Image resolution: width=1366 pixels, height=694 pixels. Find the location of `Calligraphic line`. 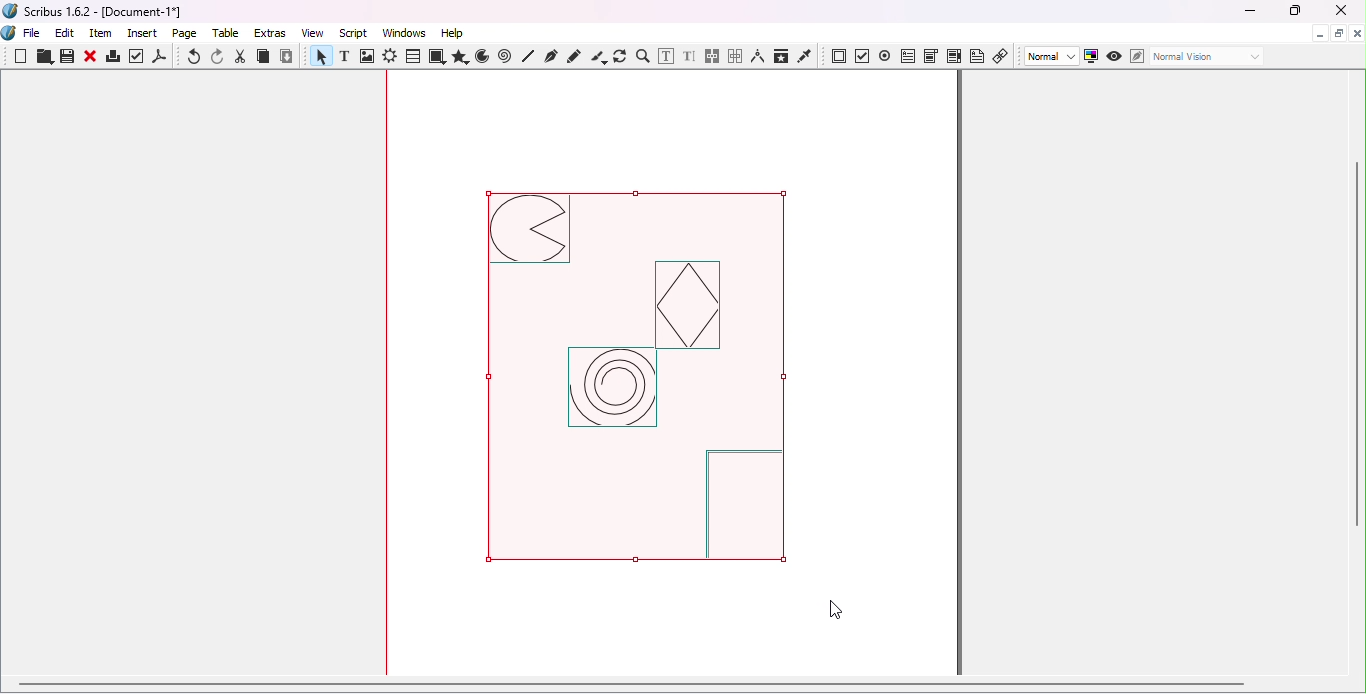

Calligraphic line is located at coordinates (598, 57).